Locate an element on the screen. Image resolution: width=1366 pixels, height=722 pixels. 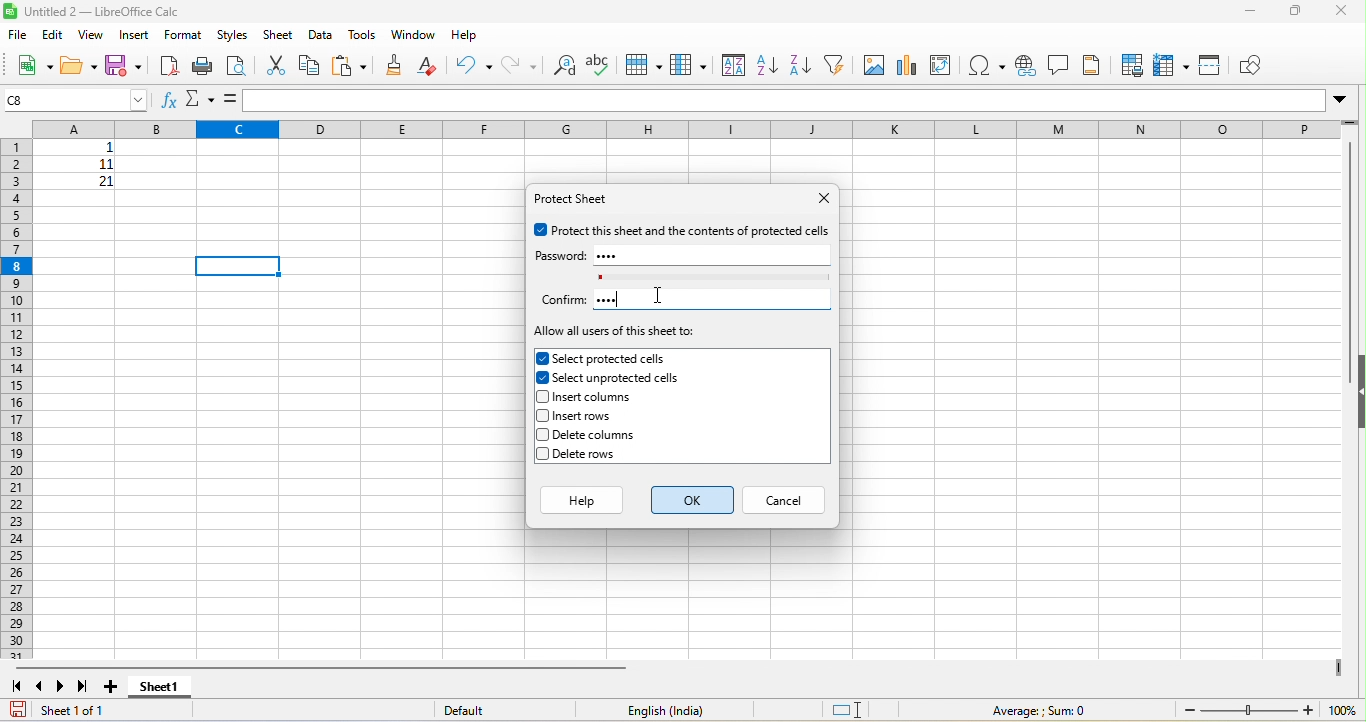
next is located at coordinates (62, 686).